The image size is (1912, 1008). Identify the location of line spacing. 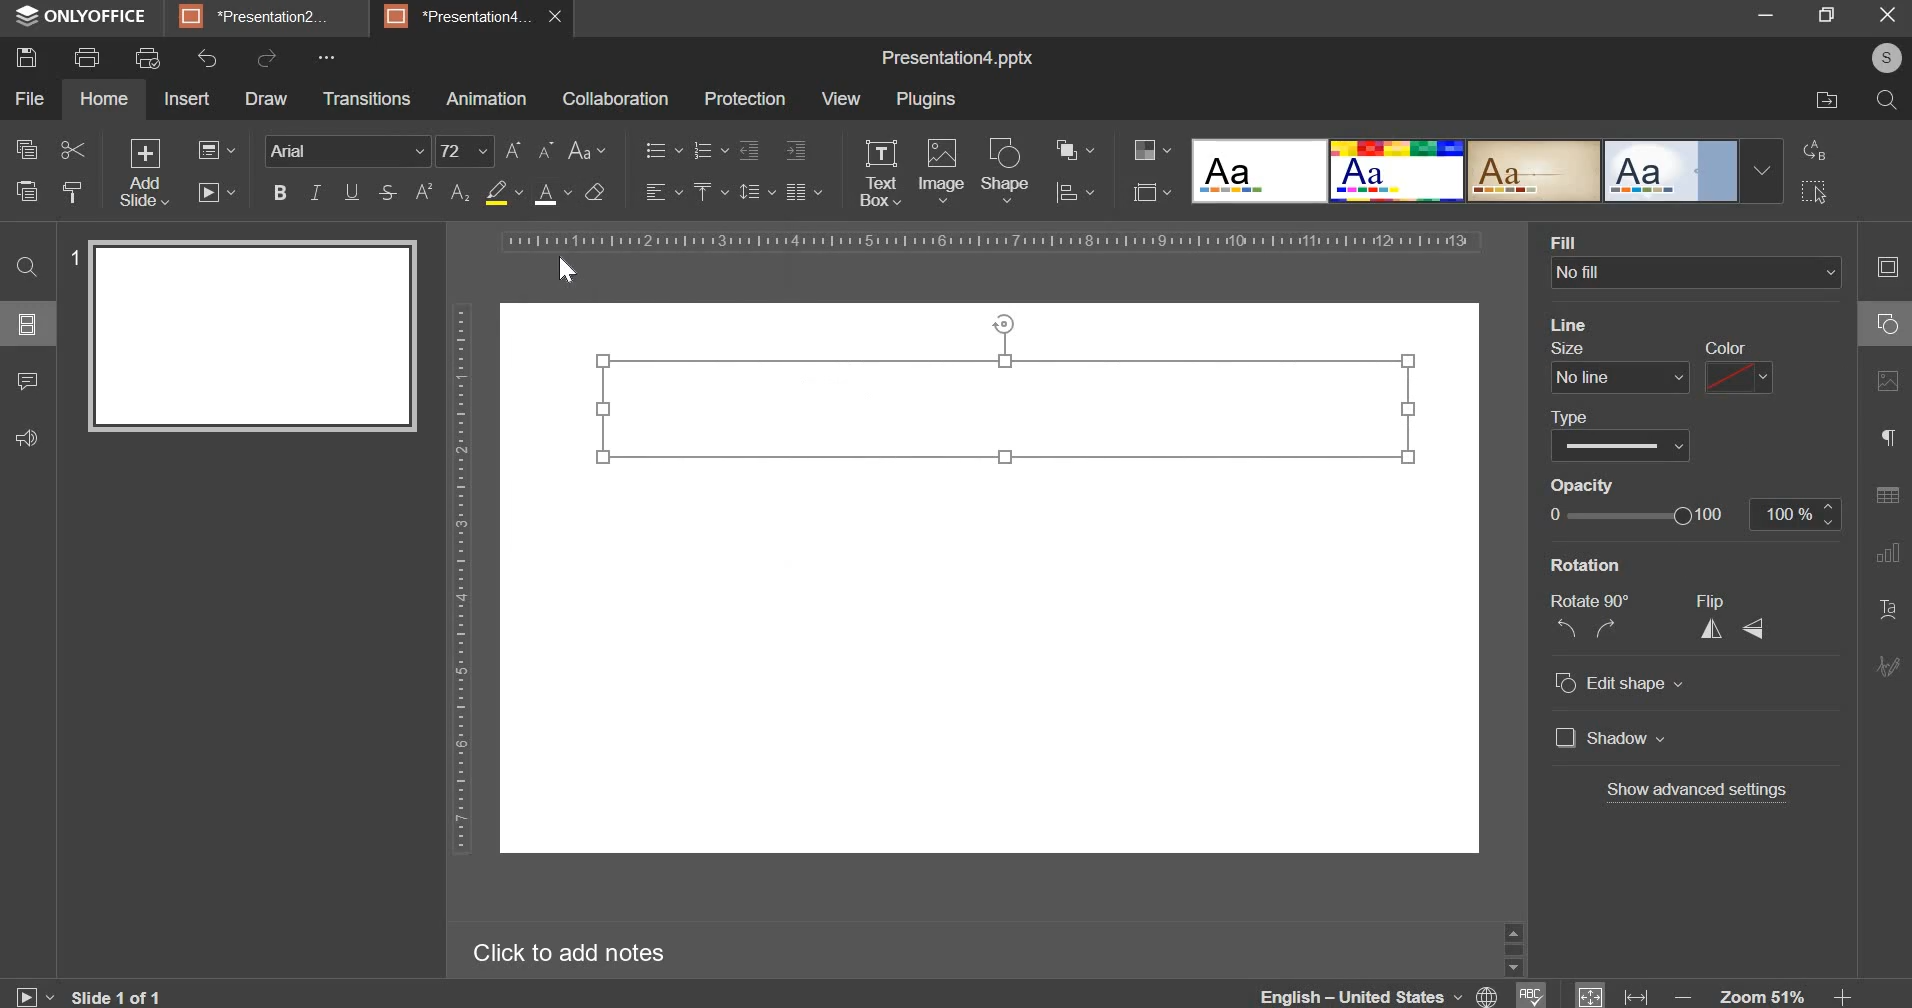
(757, 192).